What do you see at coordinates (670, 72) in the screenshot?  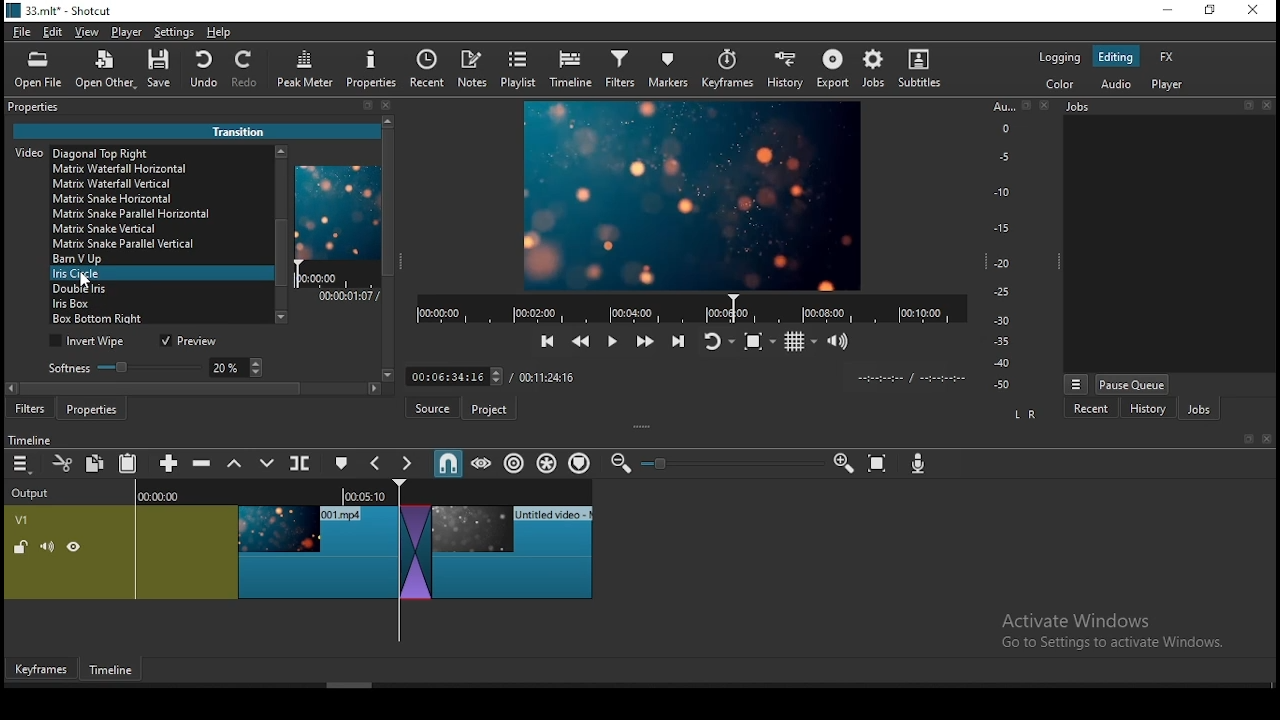 I see `markers` at bounding box center [670, 72].